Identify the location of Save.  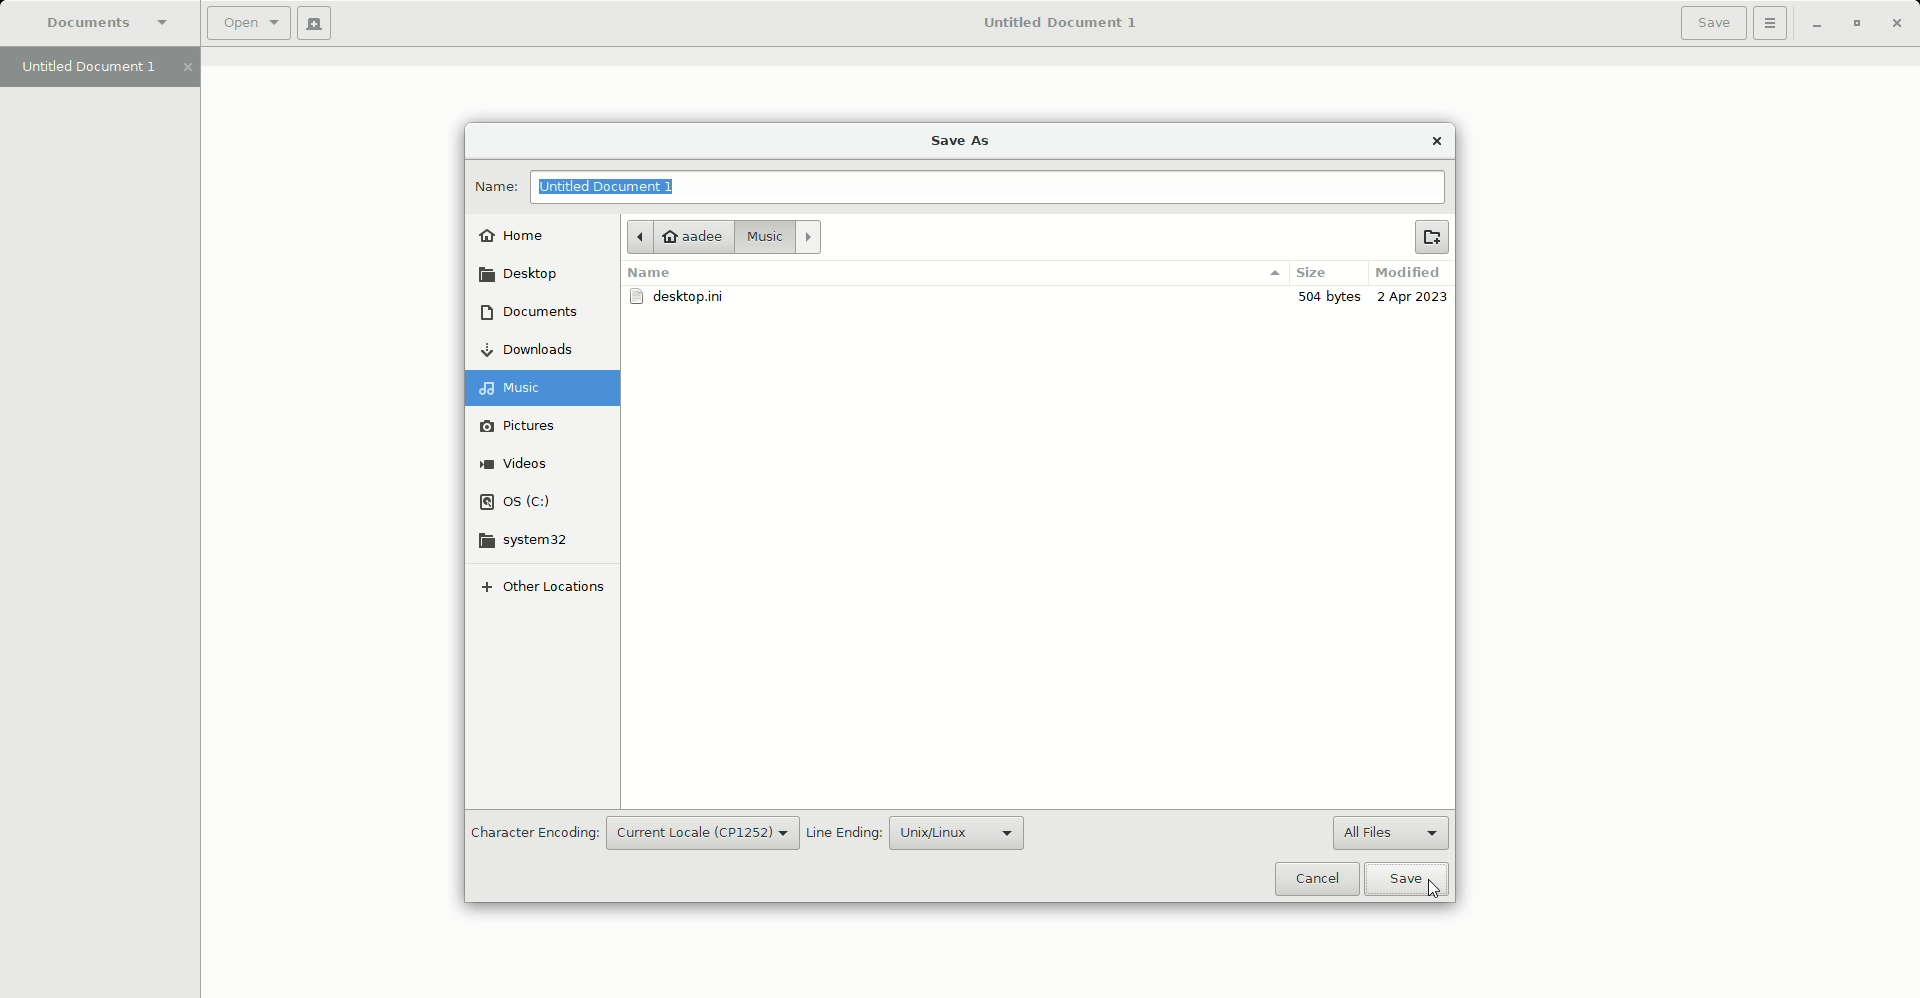
(1710, 24).